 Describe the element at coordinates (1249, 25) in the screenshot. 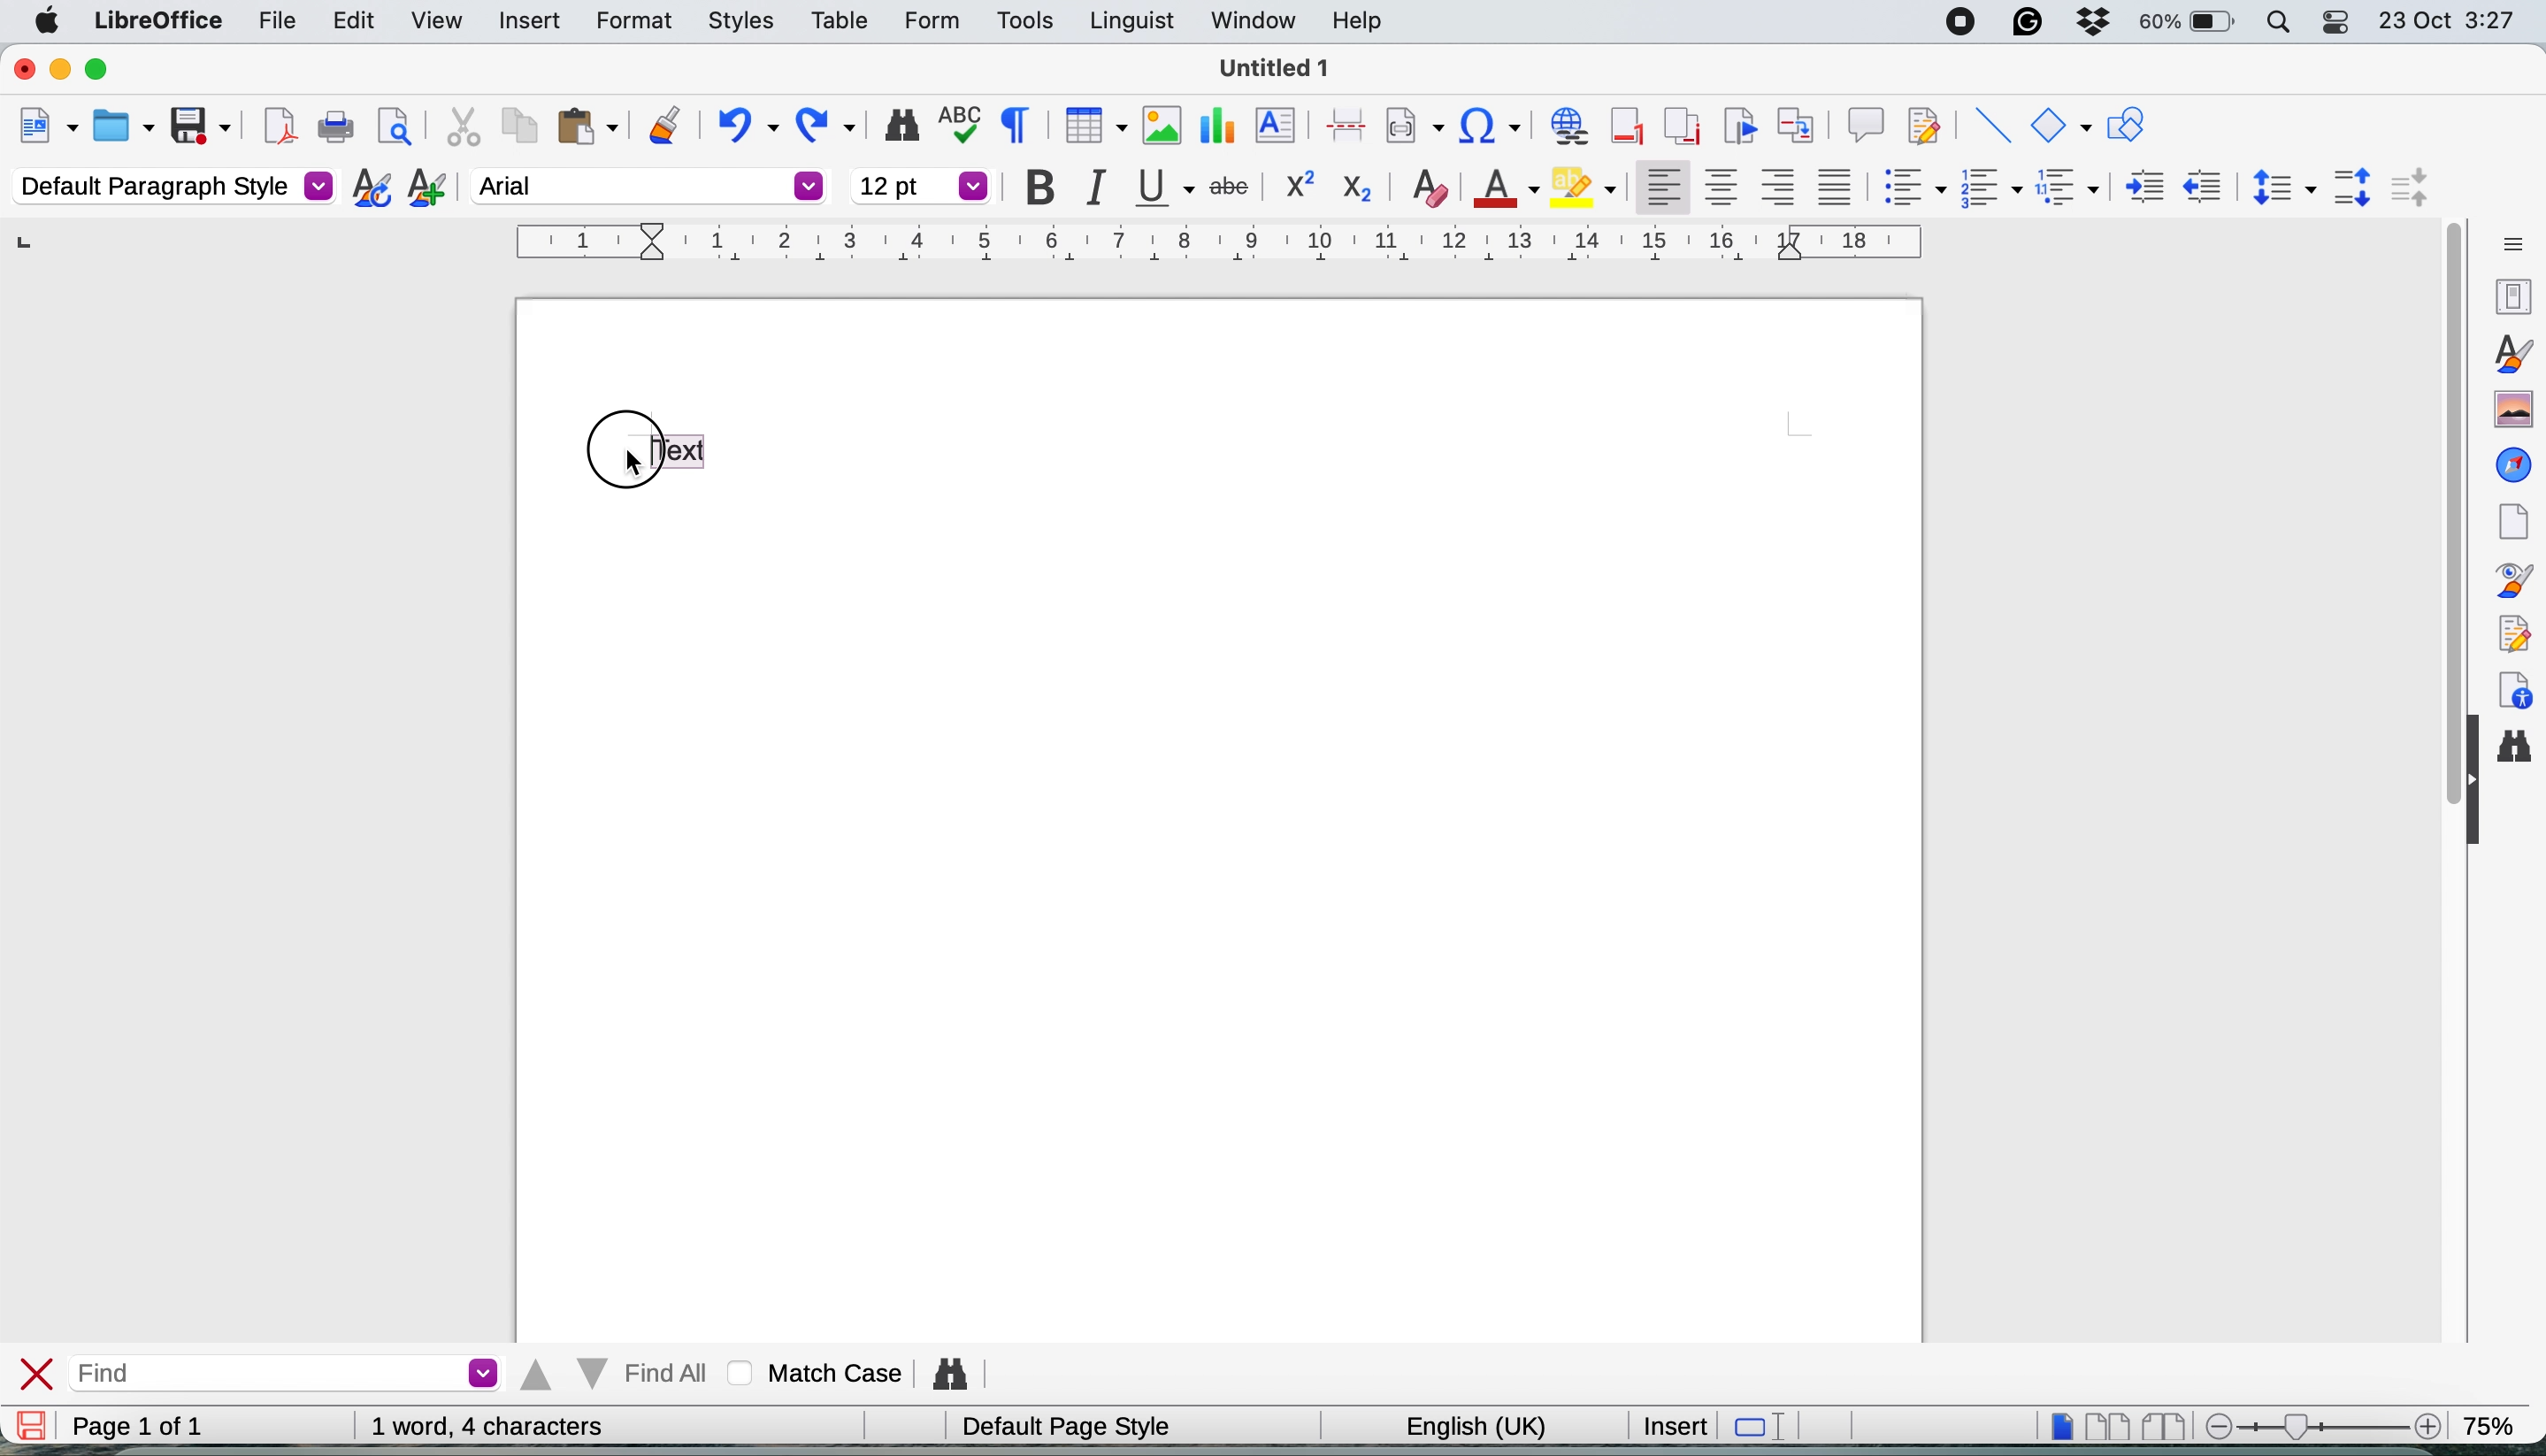

I see `window` at that location.